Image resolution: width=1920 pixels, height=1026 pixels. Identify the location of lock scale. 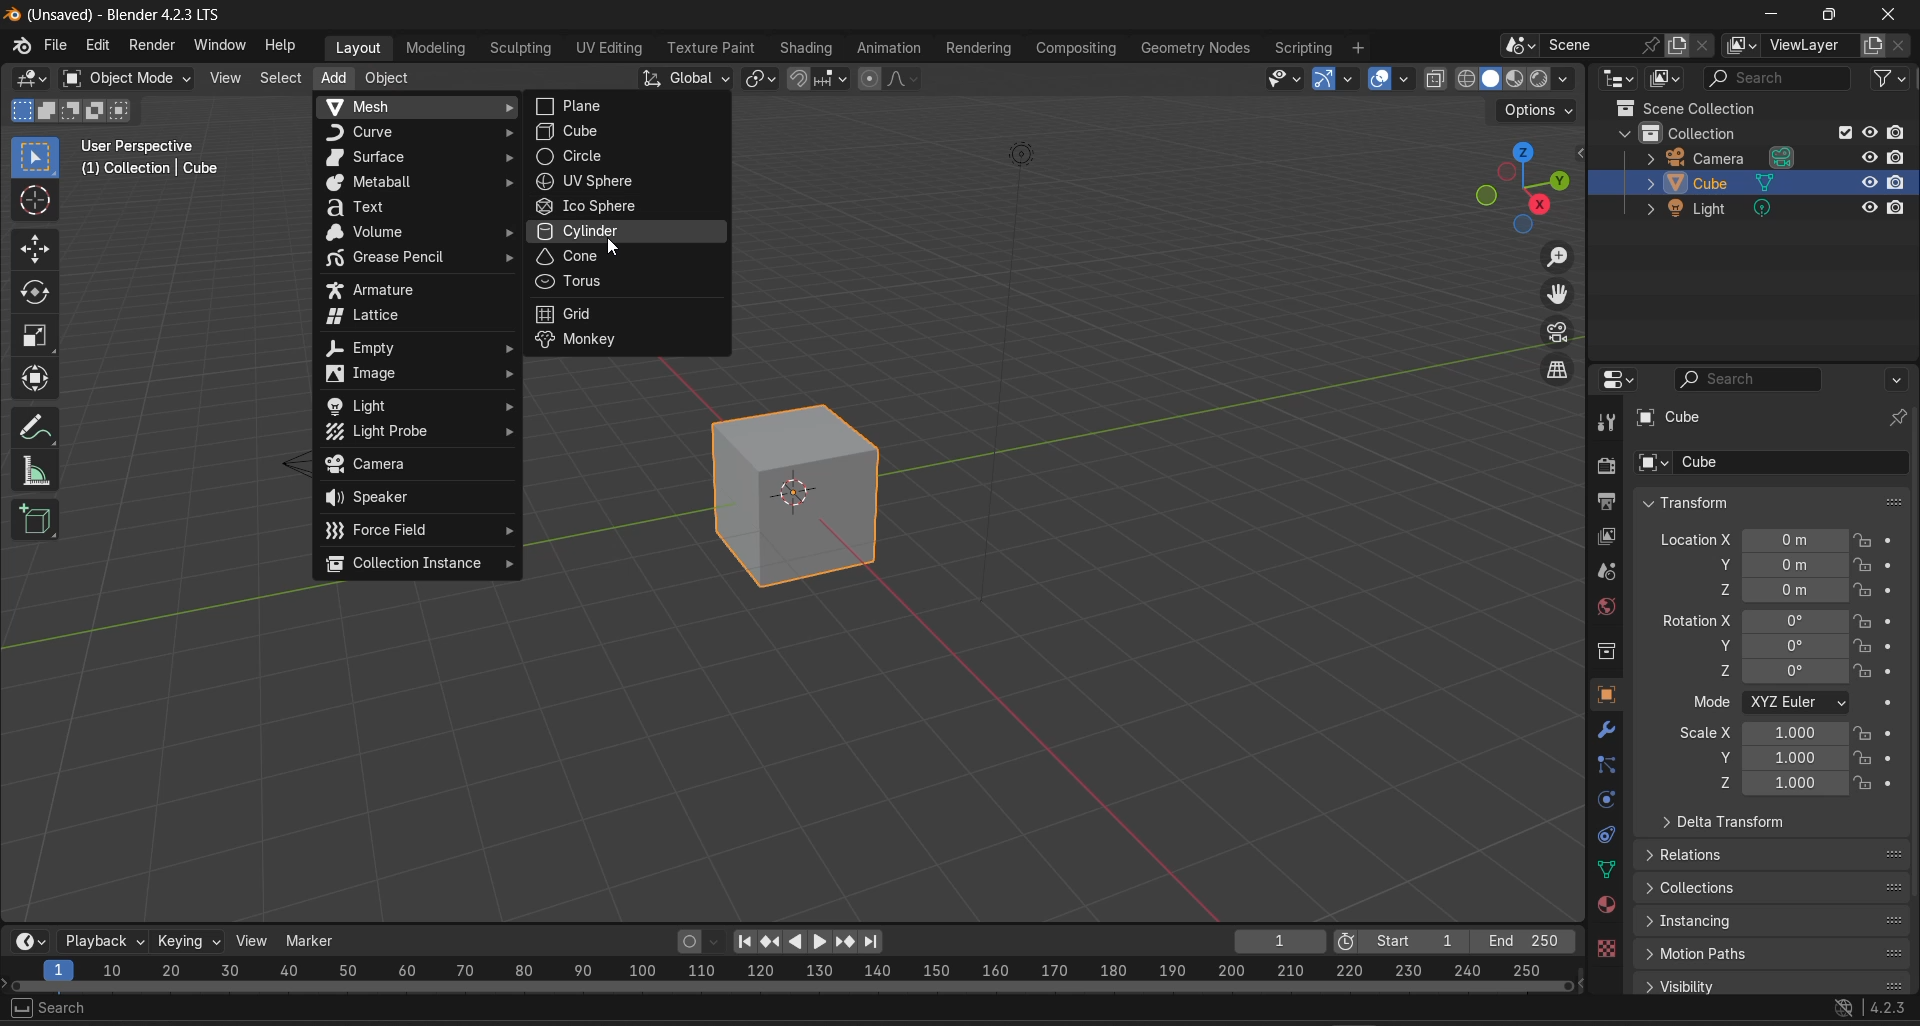
(1863, 758).